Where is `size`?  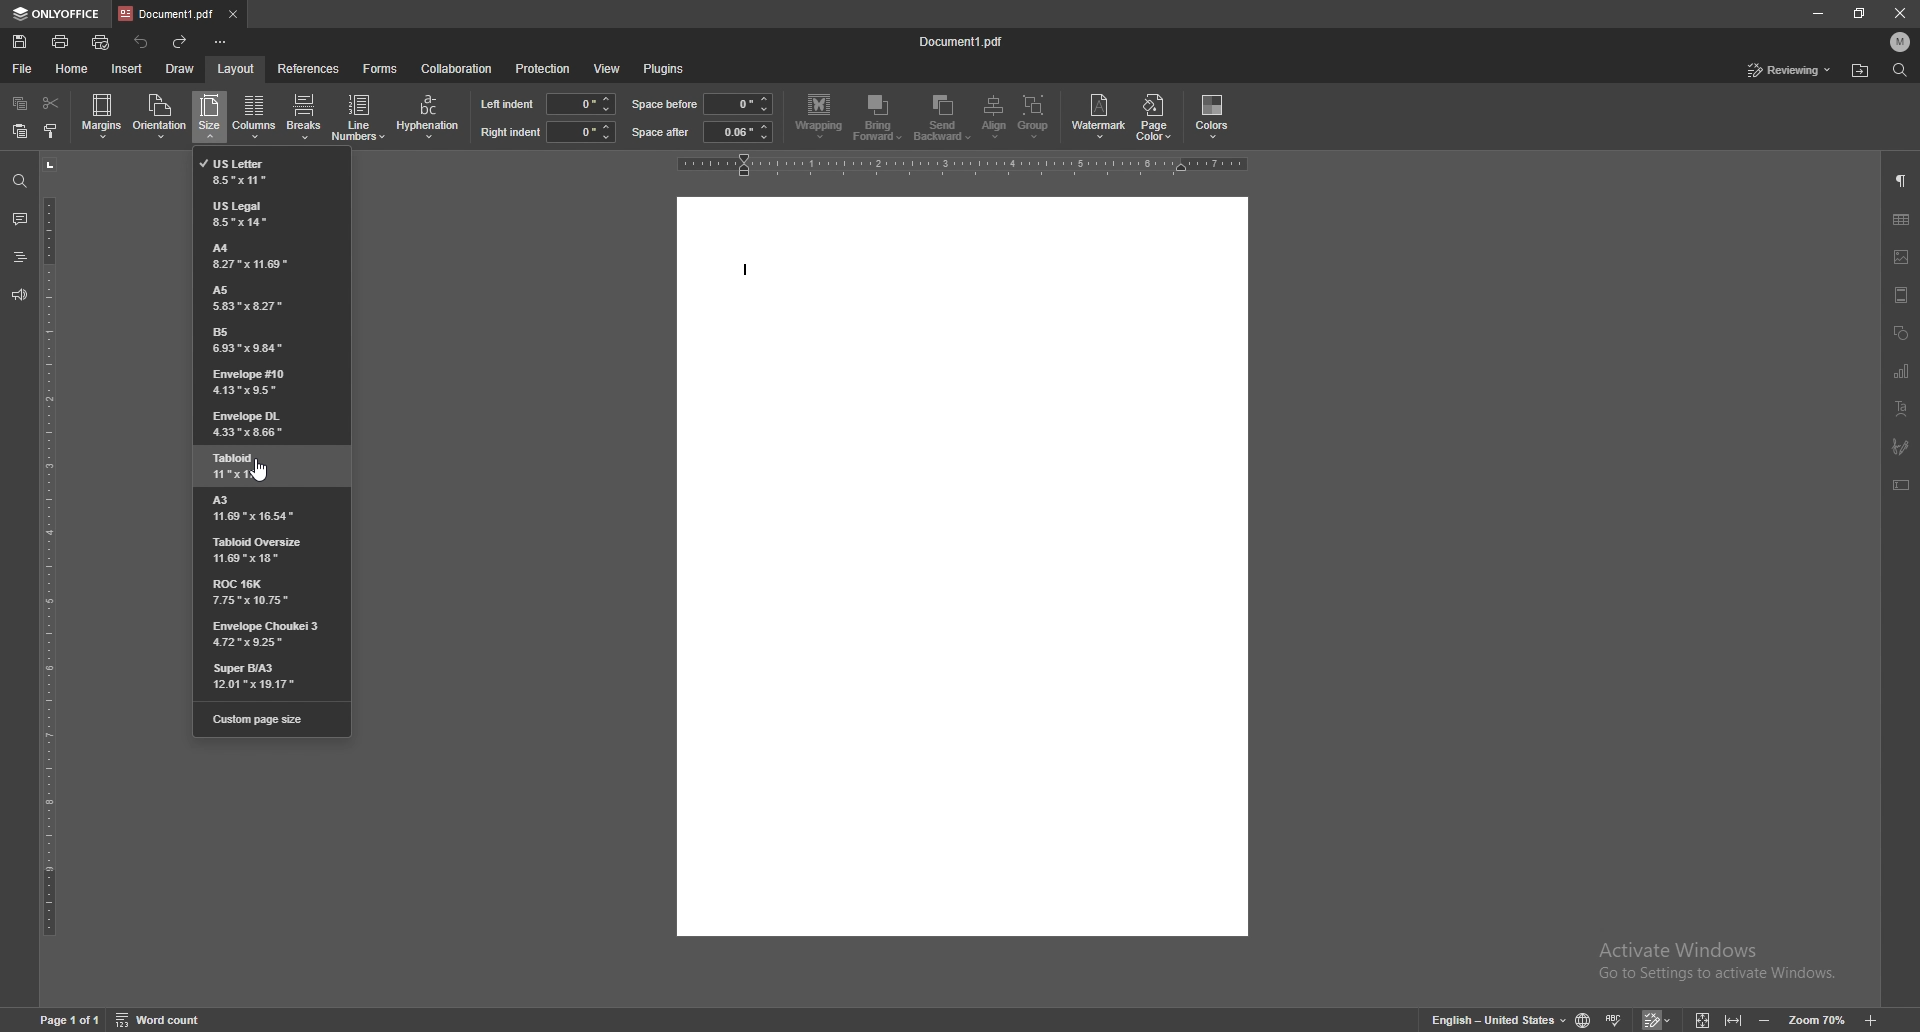 size is located at coordinates (210, 118).